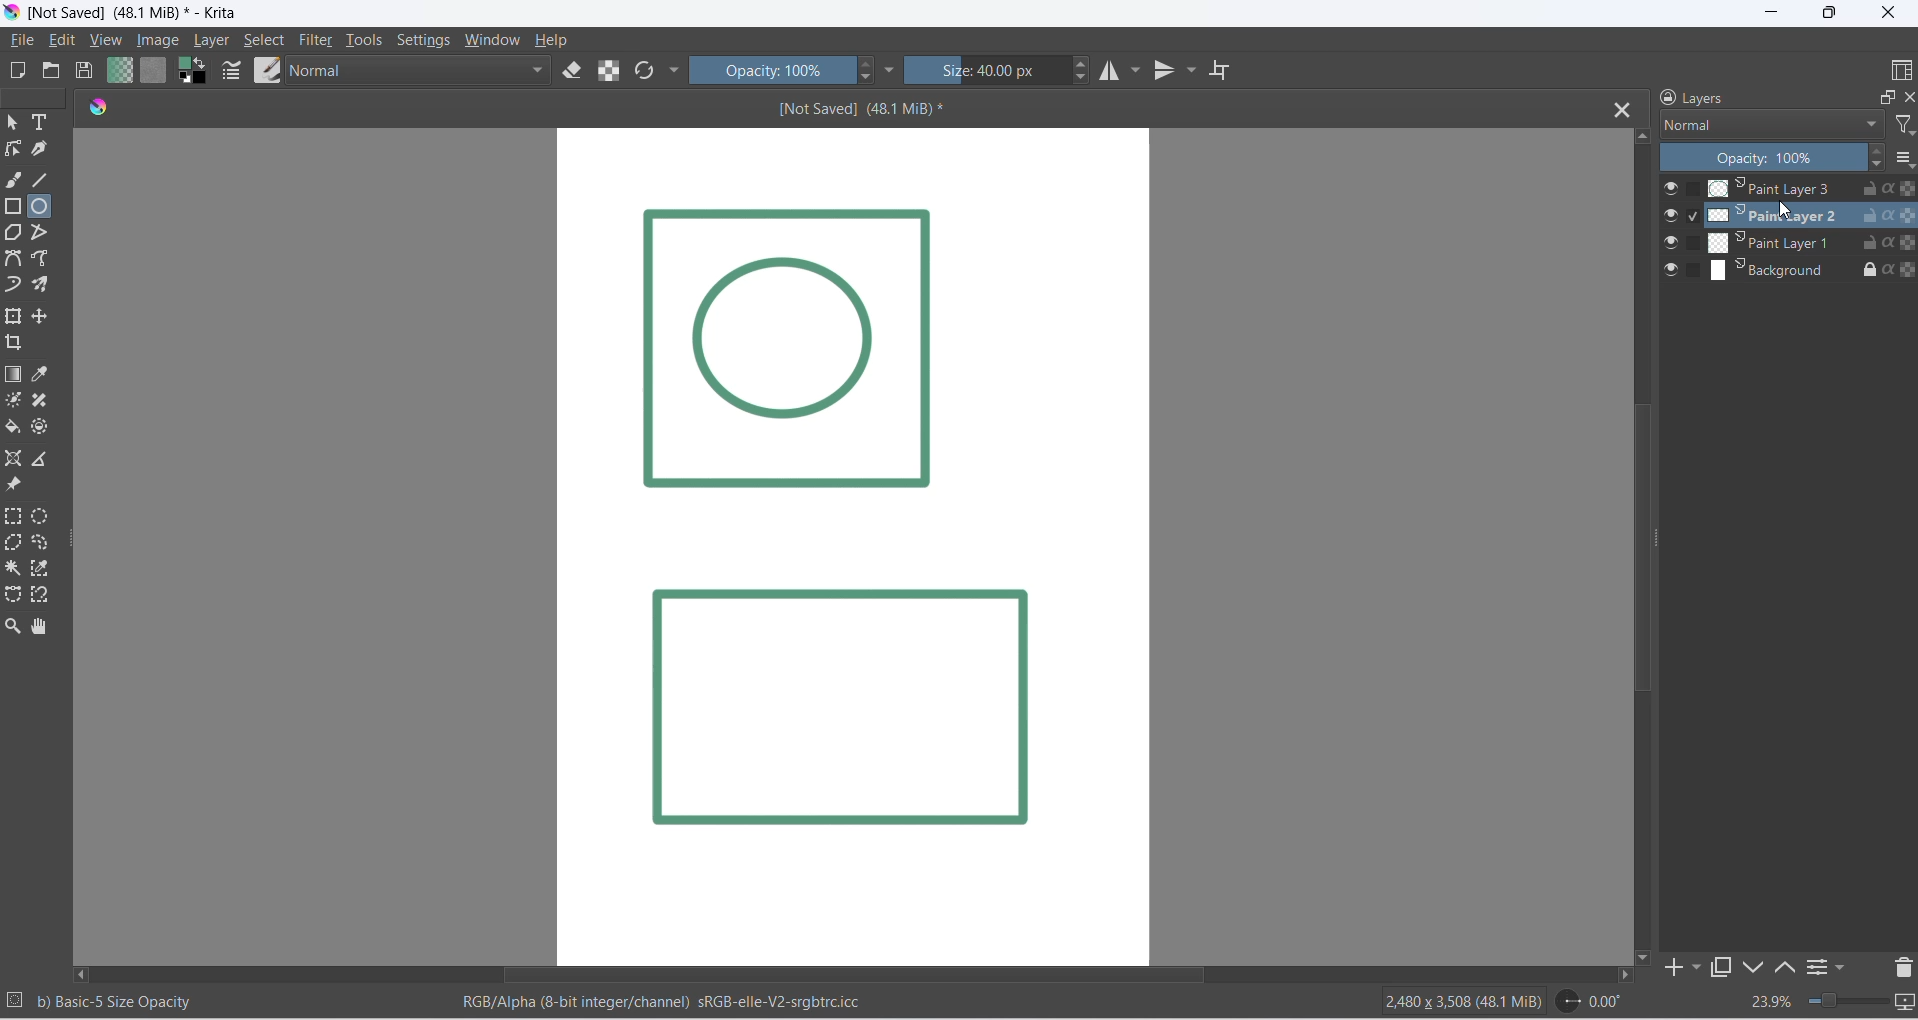  What do you see at coordinates (47, 124) in the screenshot?
I see `text` at bounding box center [47, 124].